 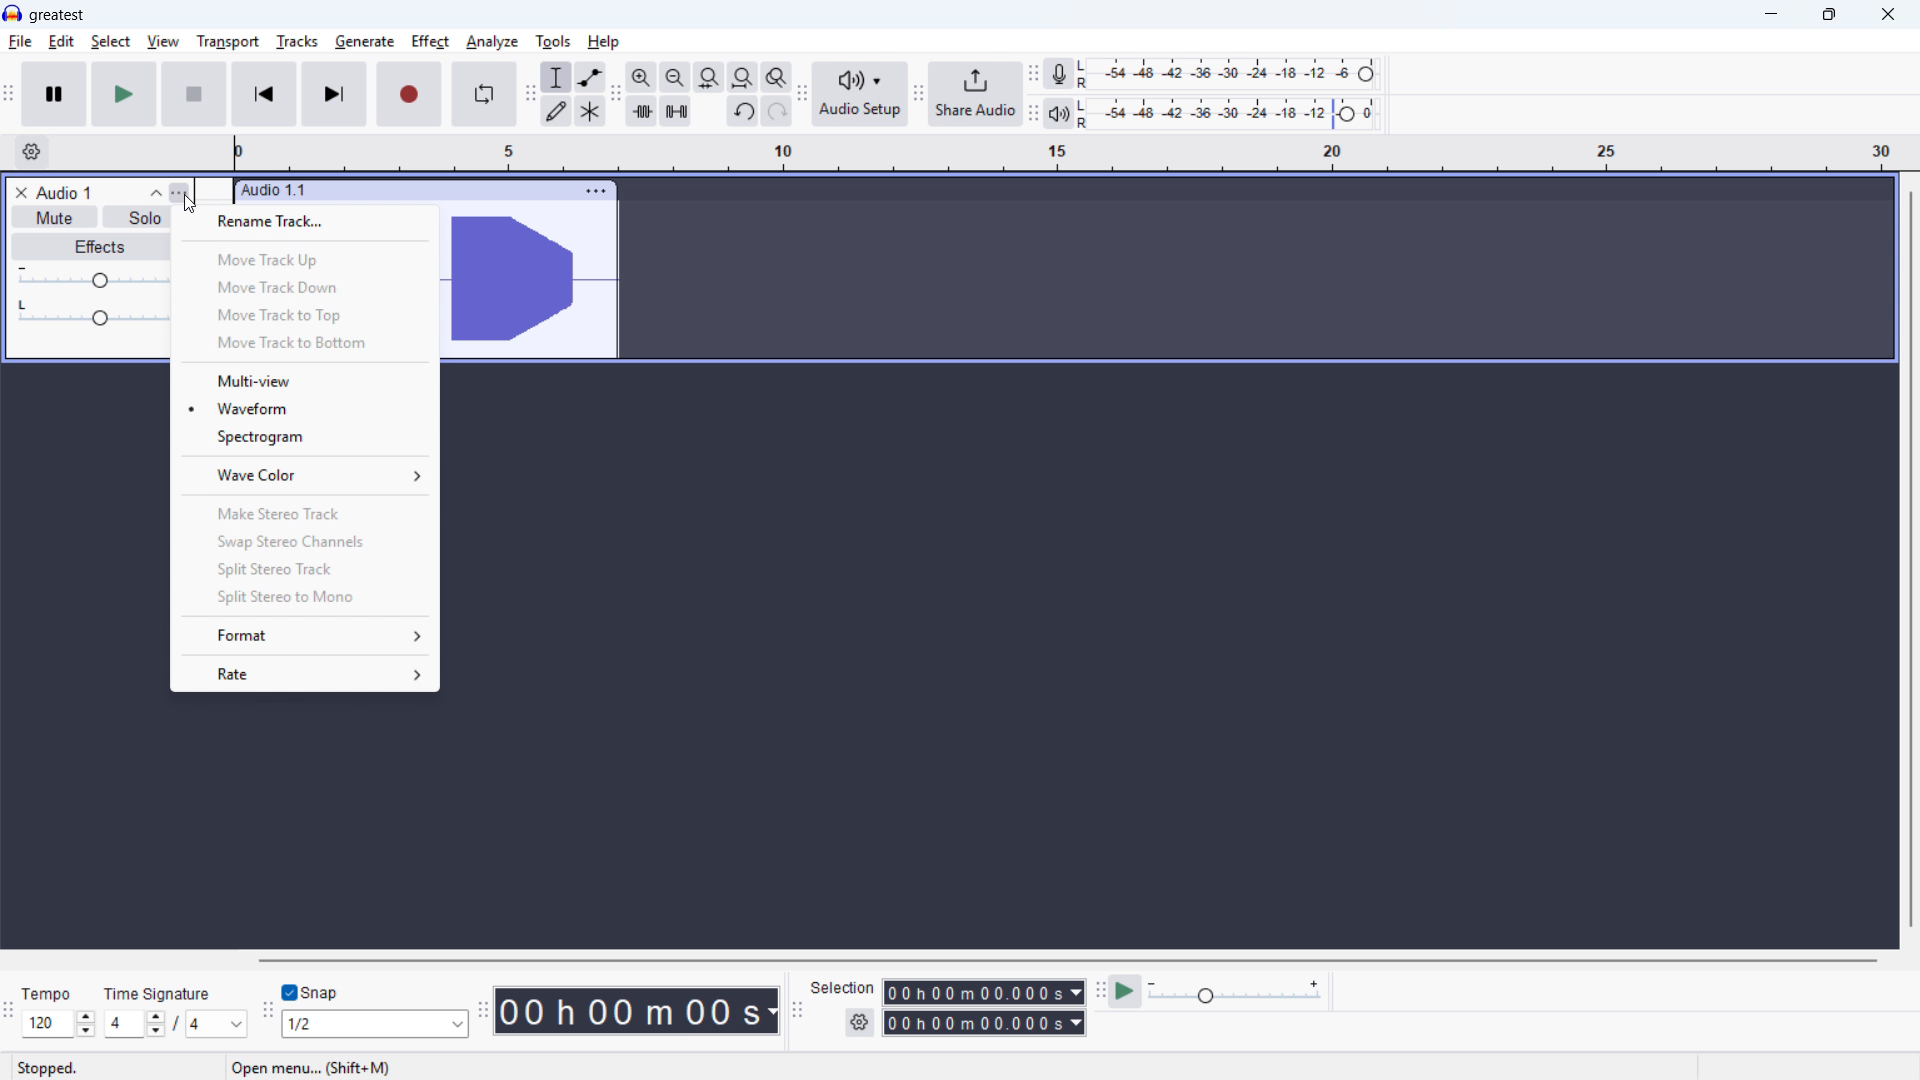 I want to click on silence audio selection, so click(x=676, y=112).